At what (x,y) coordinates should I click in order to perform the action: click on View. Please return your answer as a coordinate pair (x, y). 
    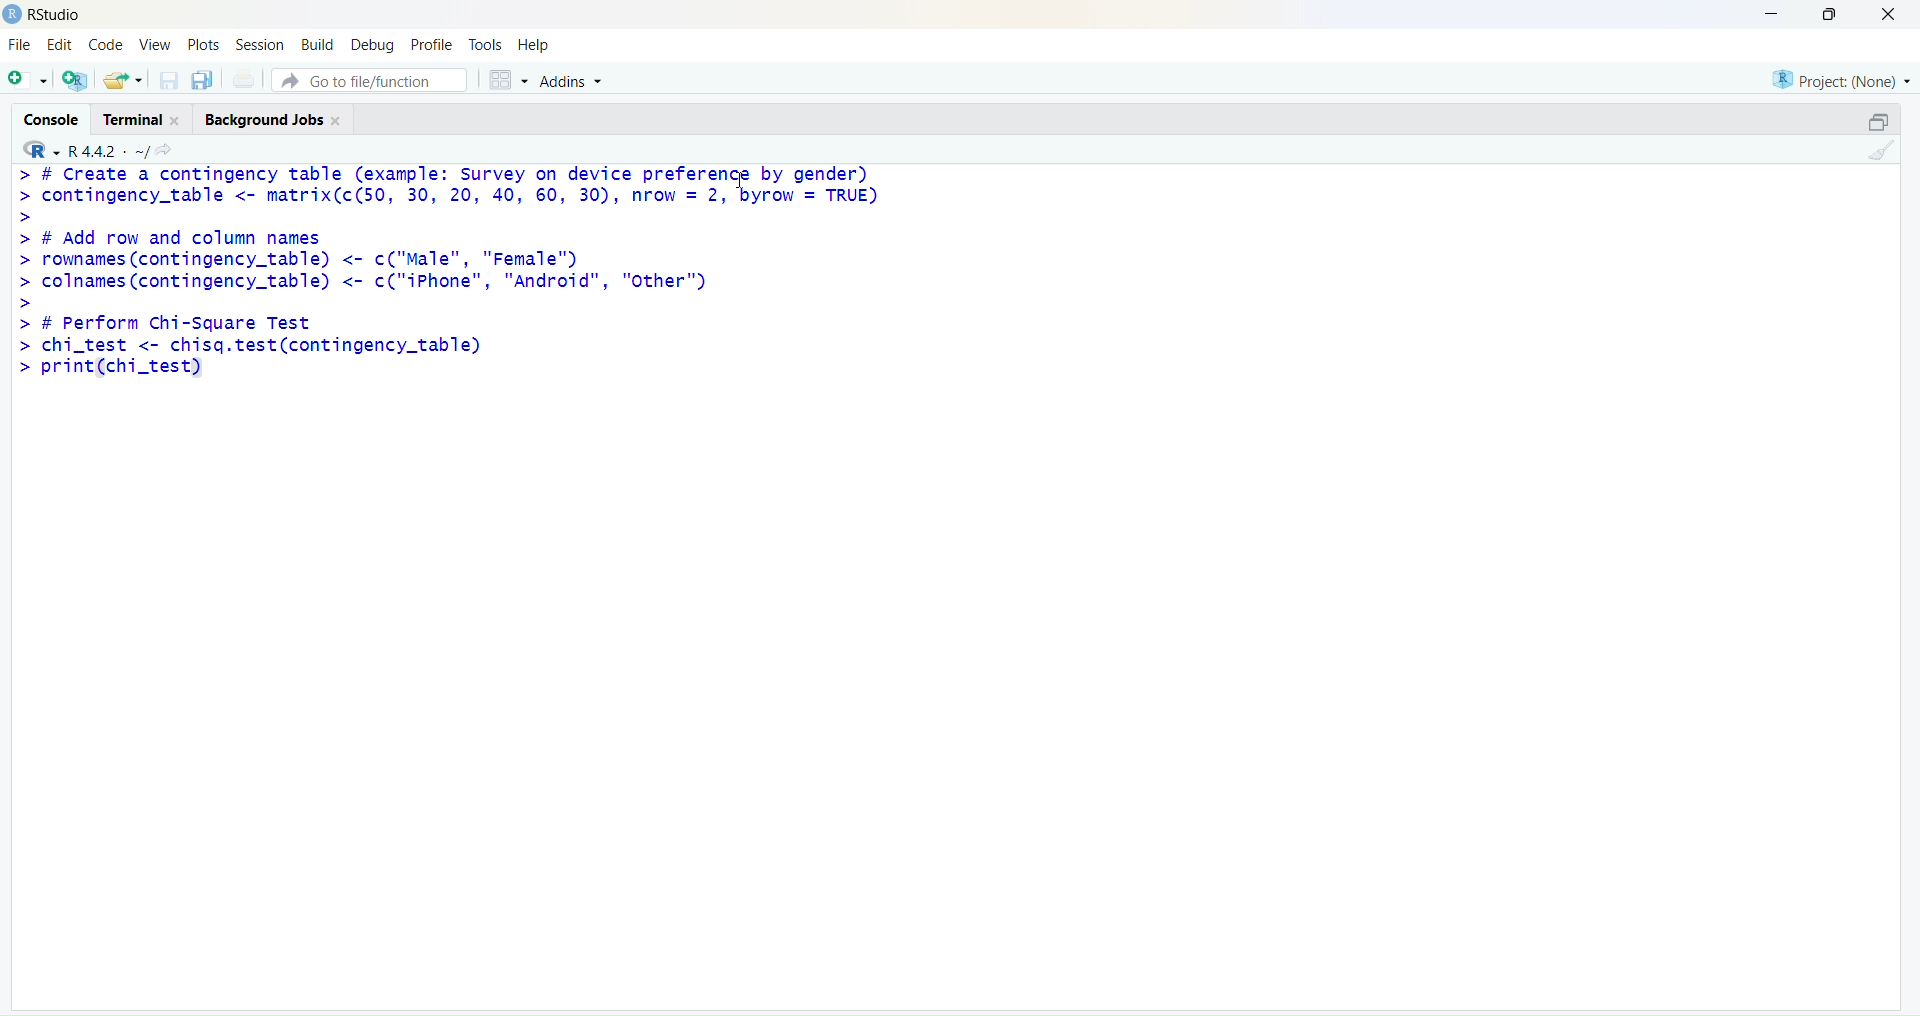
    Looking at the image, I should click on (156, 45).